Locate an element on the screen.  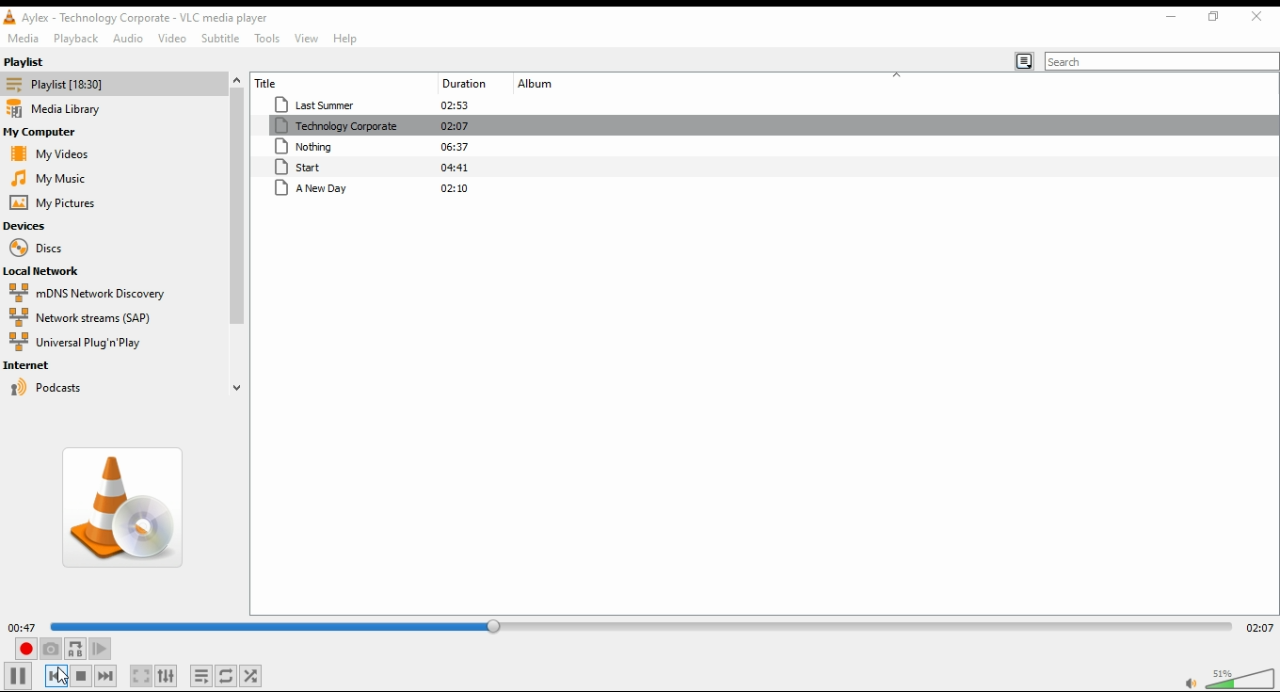
media library is located at coordinates (62, 109).